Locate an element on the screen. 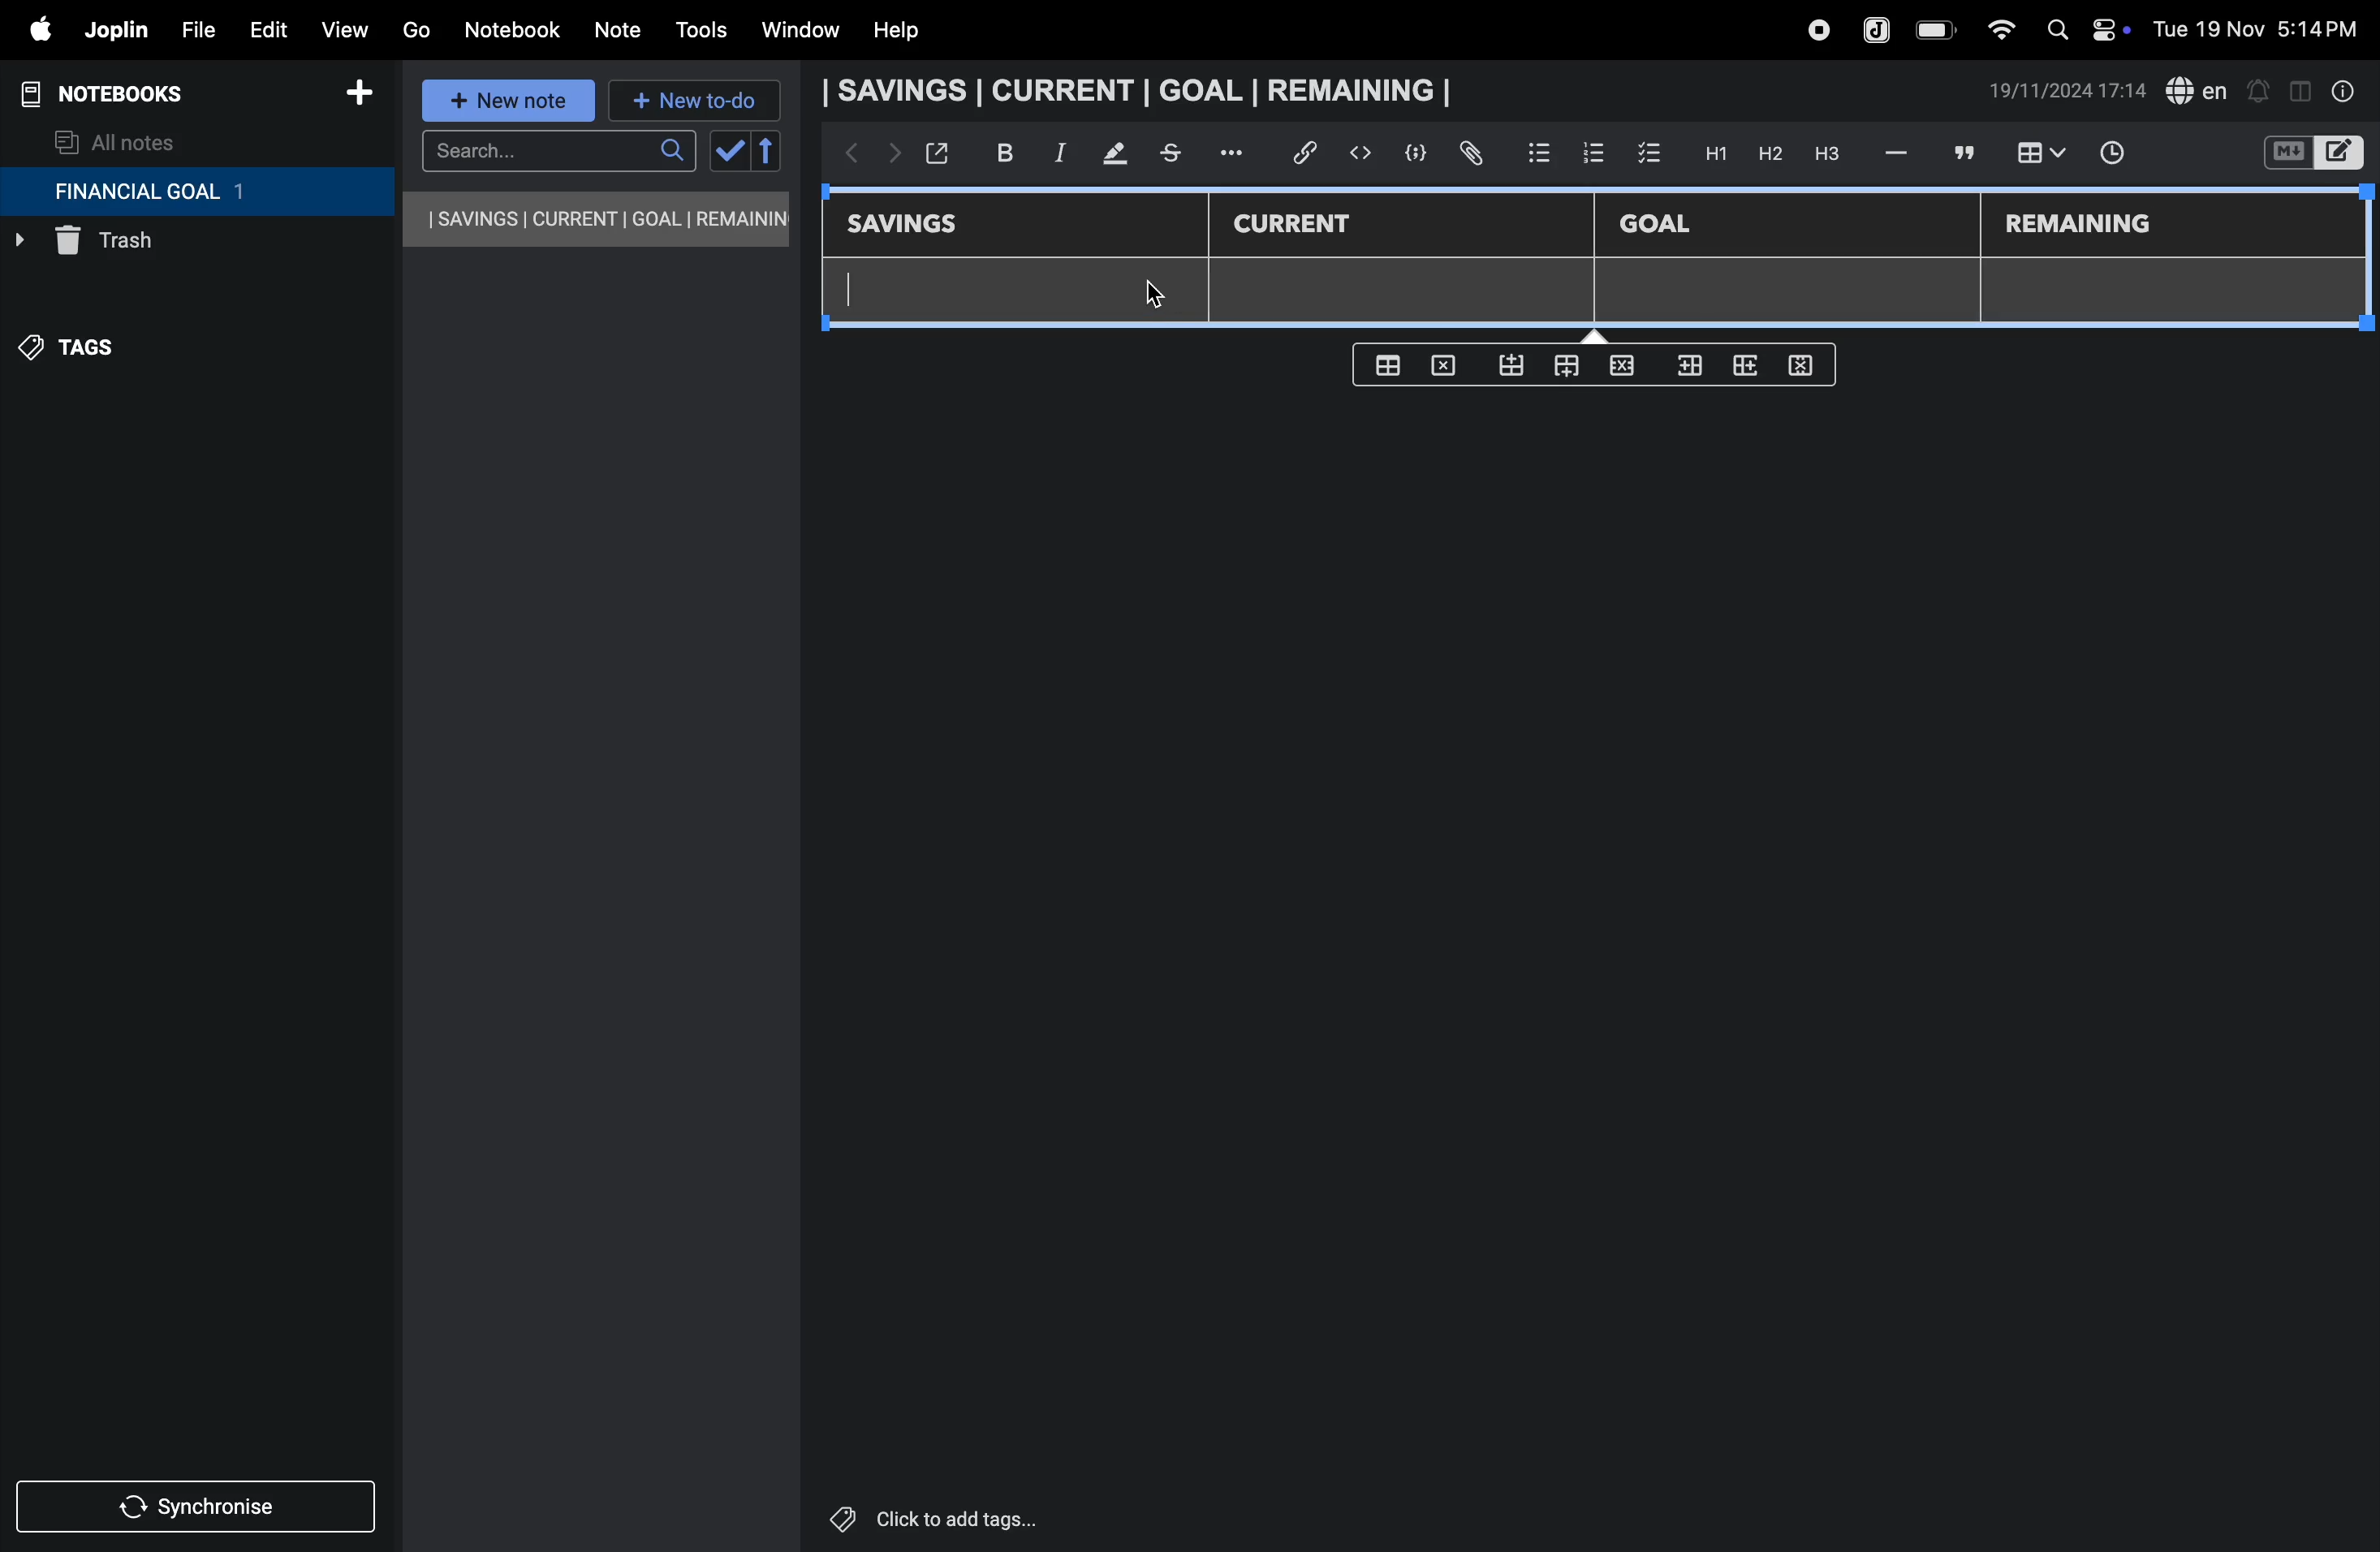  create table is located at coordinates (1387, 365).